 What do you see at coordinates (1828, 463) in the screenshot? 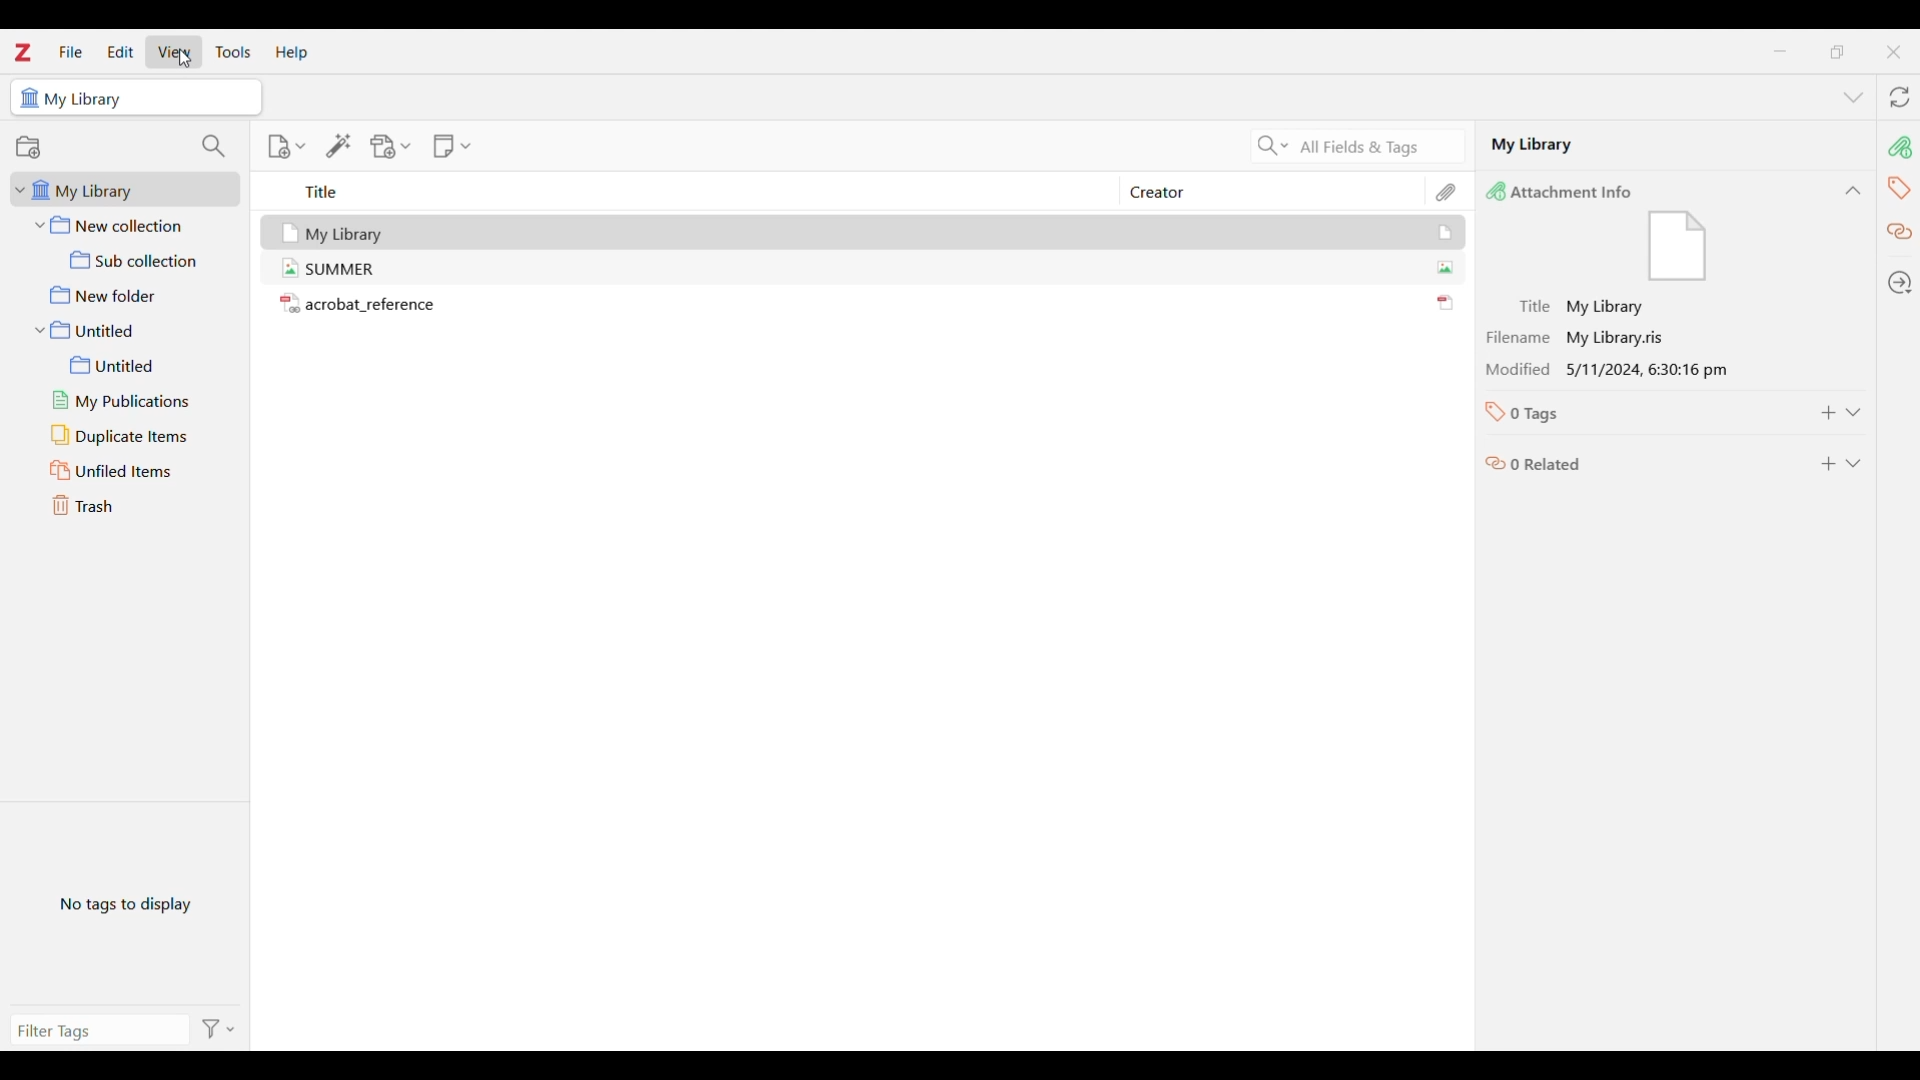
I see `Add to related` at bounding box center [1828, 463].